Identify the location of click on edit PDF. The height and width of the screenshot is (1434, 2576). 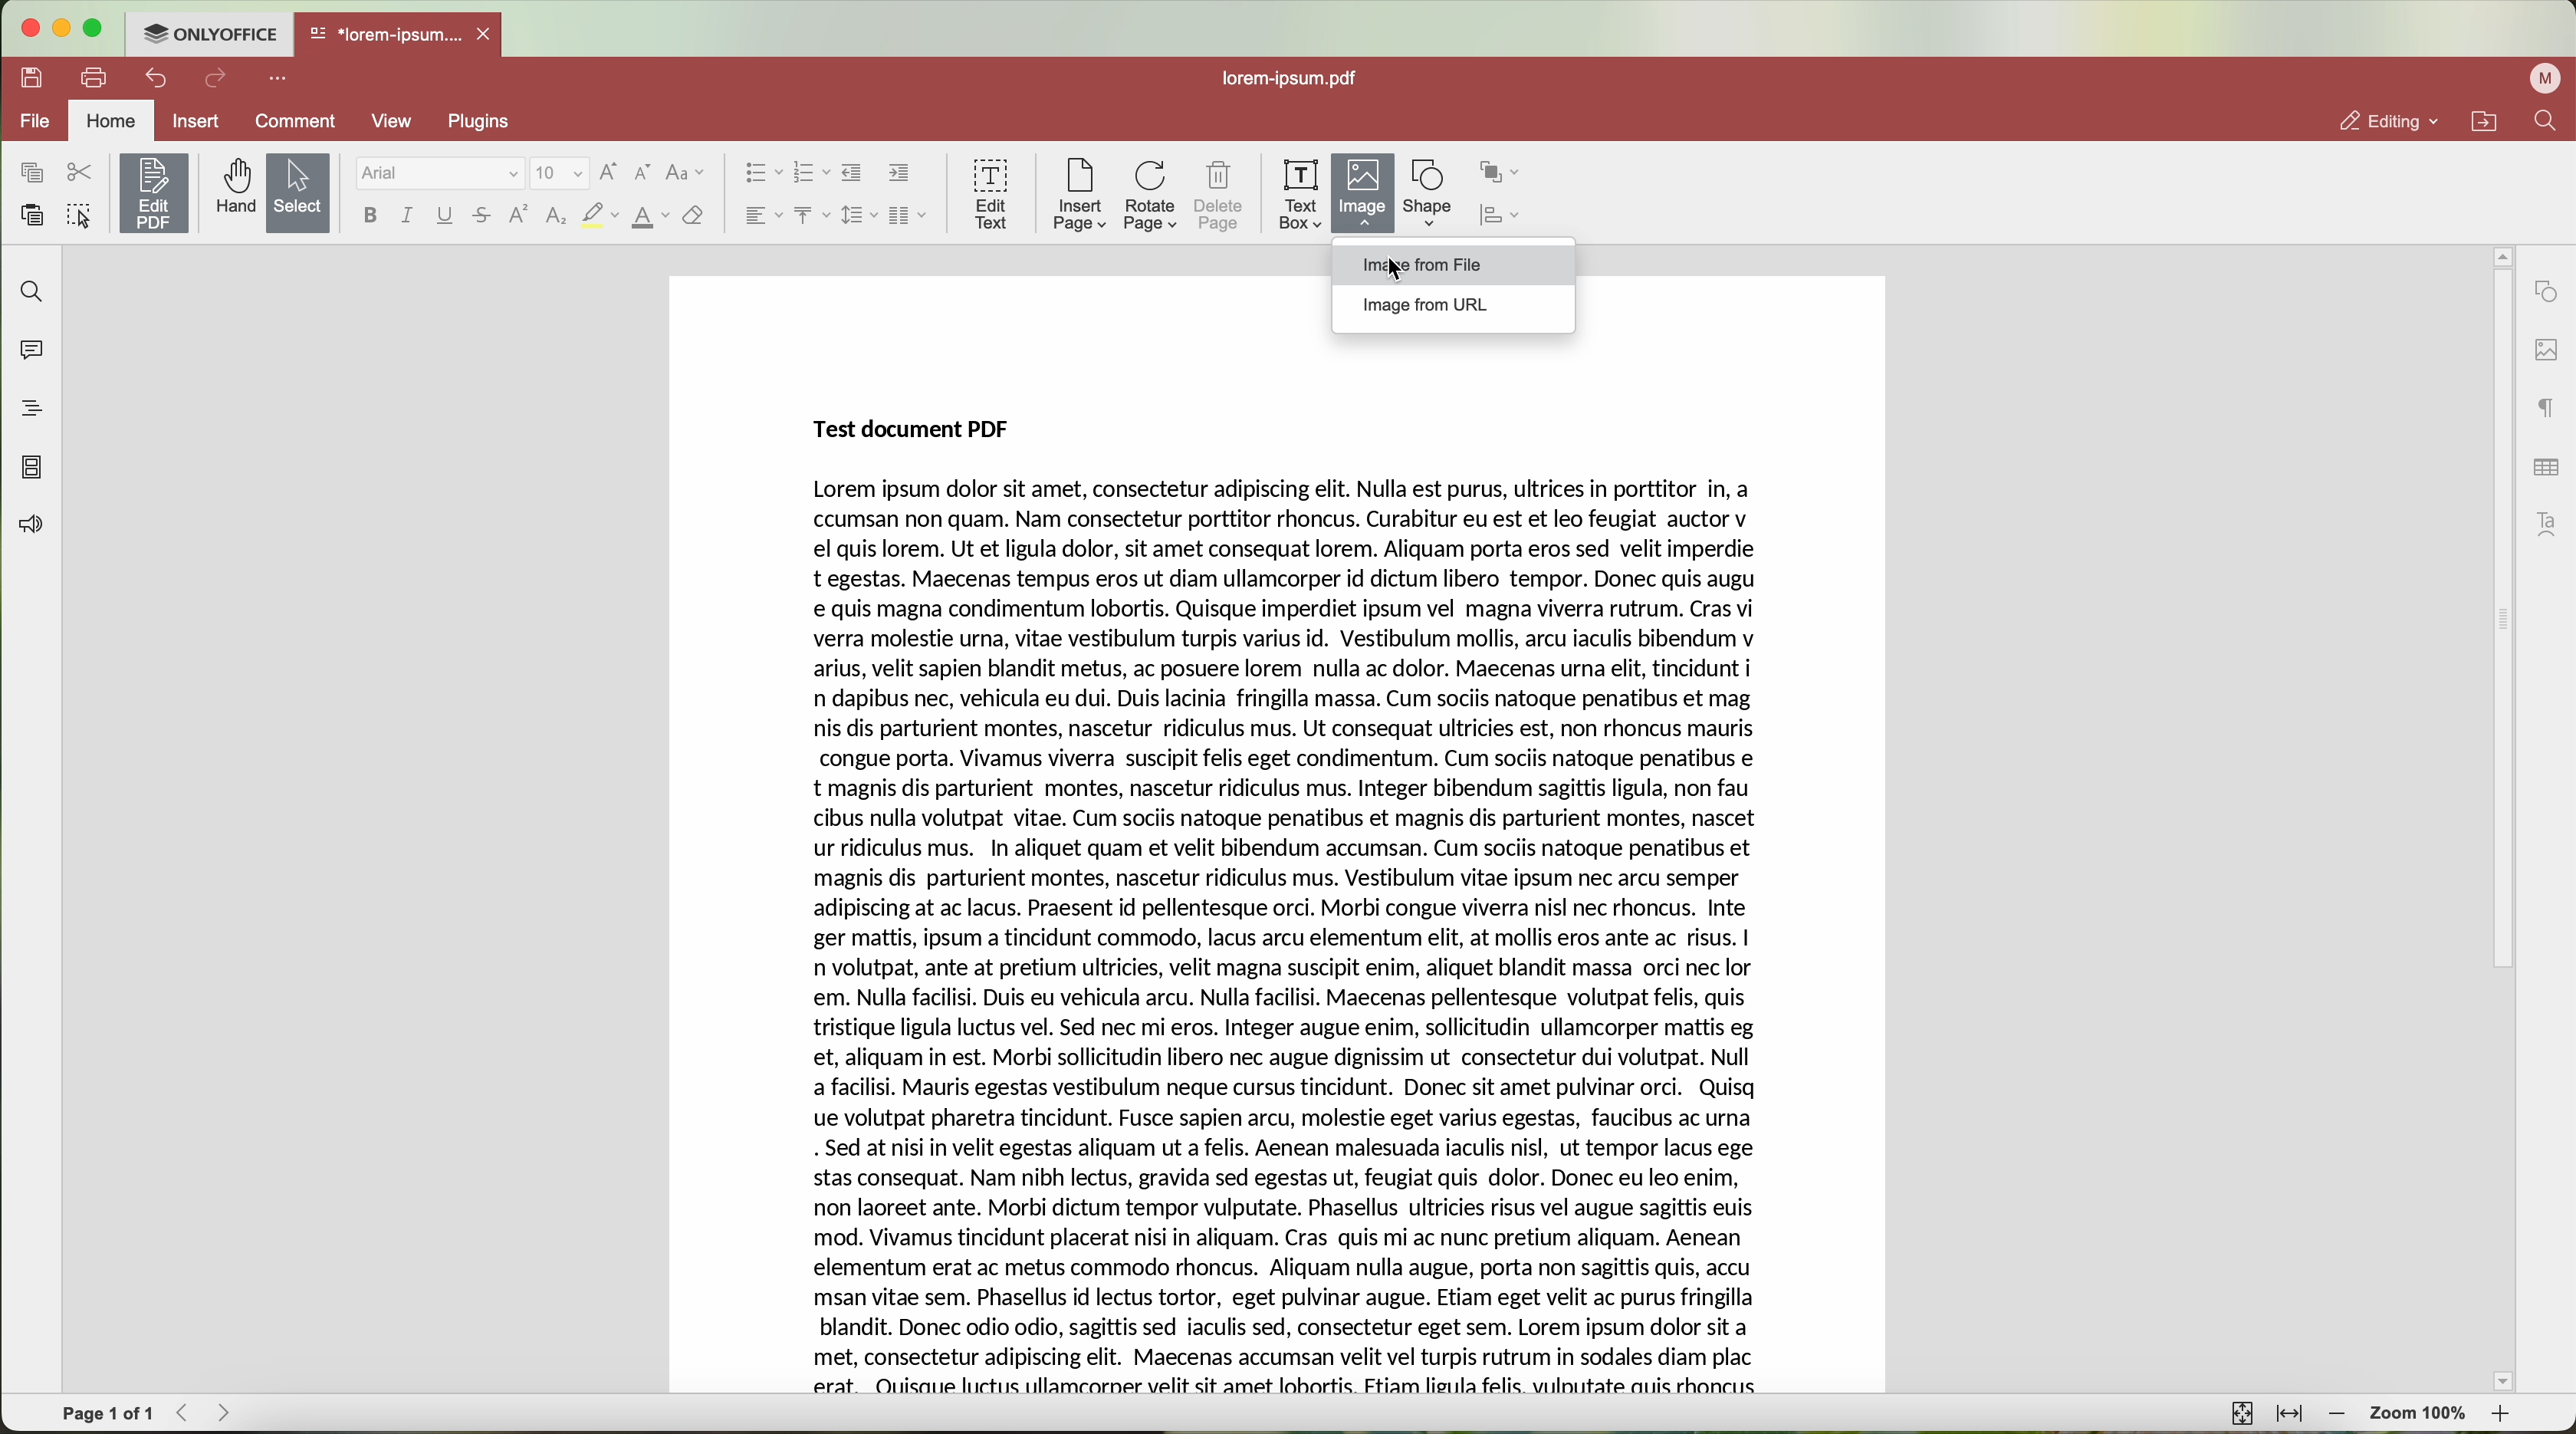
(156, 196).